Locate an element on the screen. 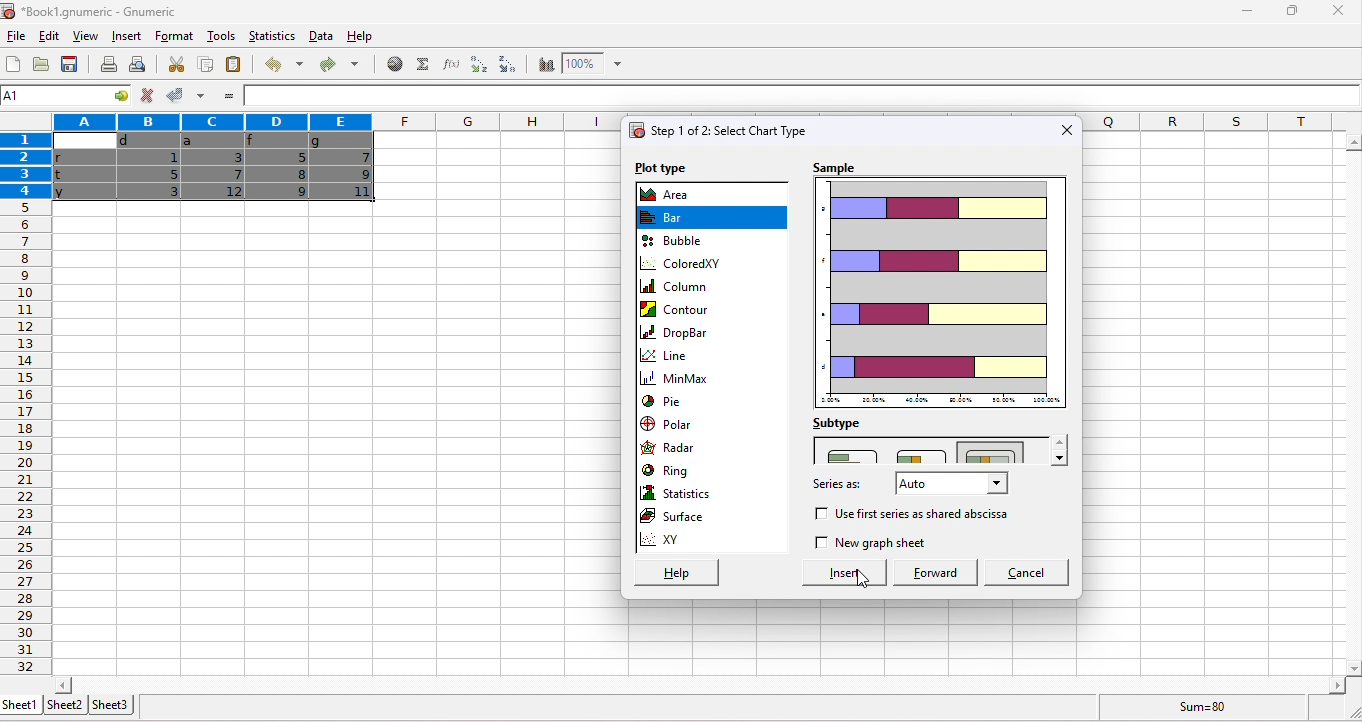 The width and height of the screenshot is (1362, 722). reject is located at coordinates (146, 95).